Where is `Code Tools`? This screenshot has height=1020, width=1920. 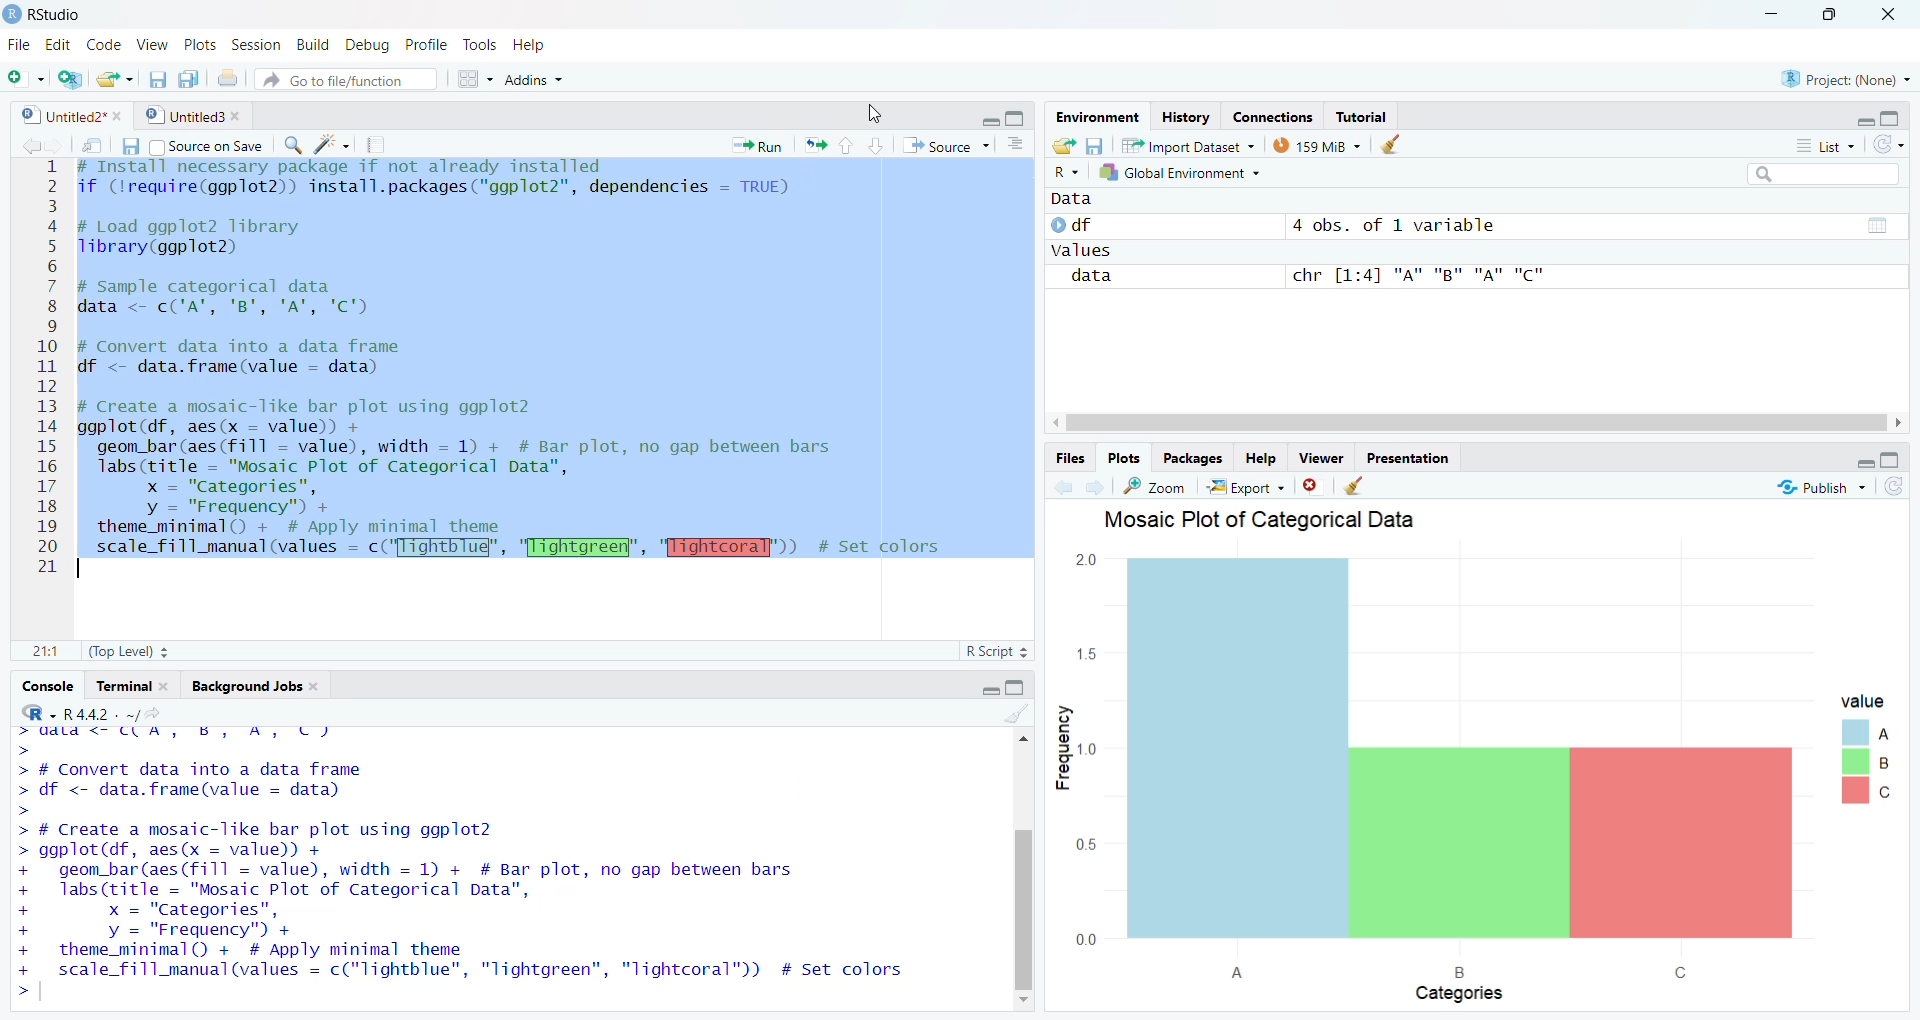
Code Tools is located at coordinates (332, 146).